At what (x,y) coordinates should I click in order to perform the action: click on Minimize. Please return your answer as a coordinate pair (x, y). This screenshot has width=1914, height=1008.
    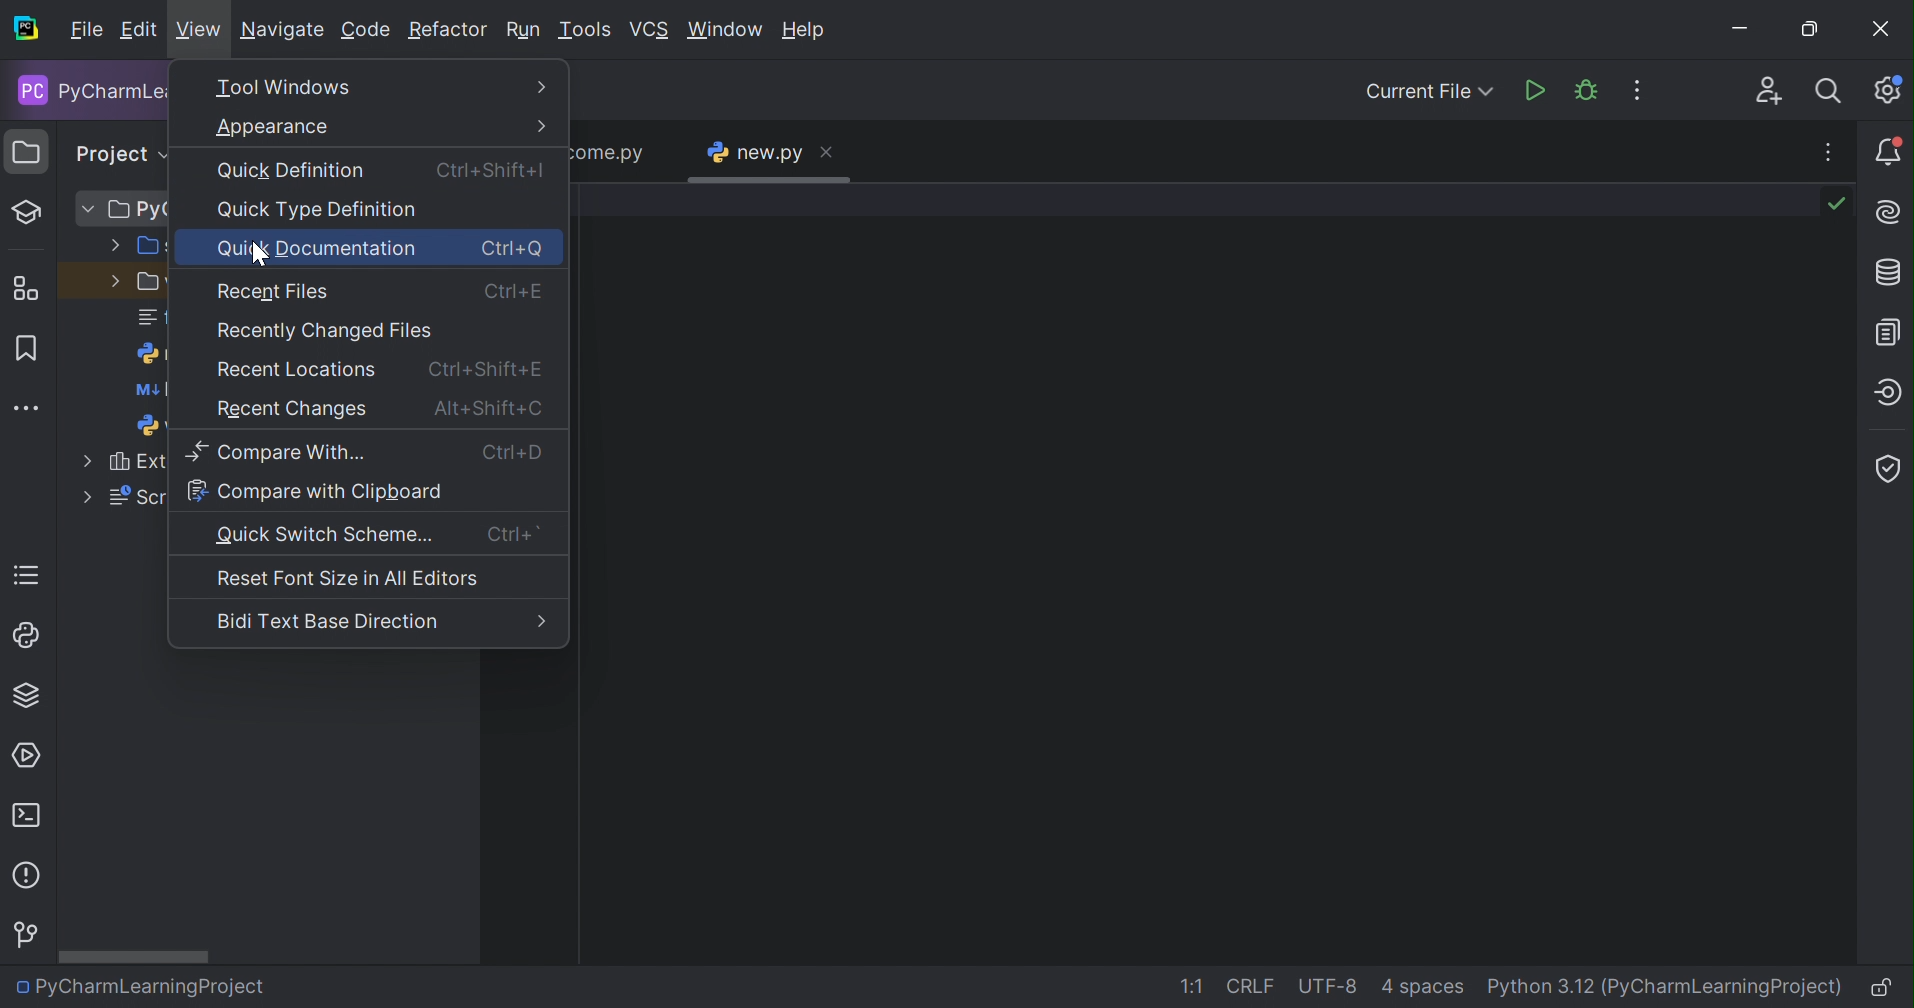
    Looking at the image, I should click on (1743, 28).